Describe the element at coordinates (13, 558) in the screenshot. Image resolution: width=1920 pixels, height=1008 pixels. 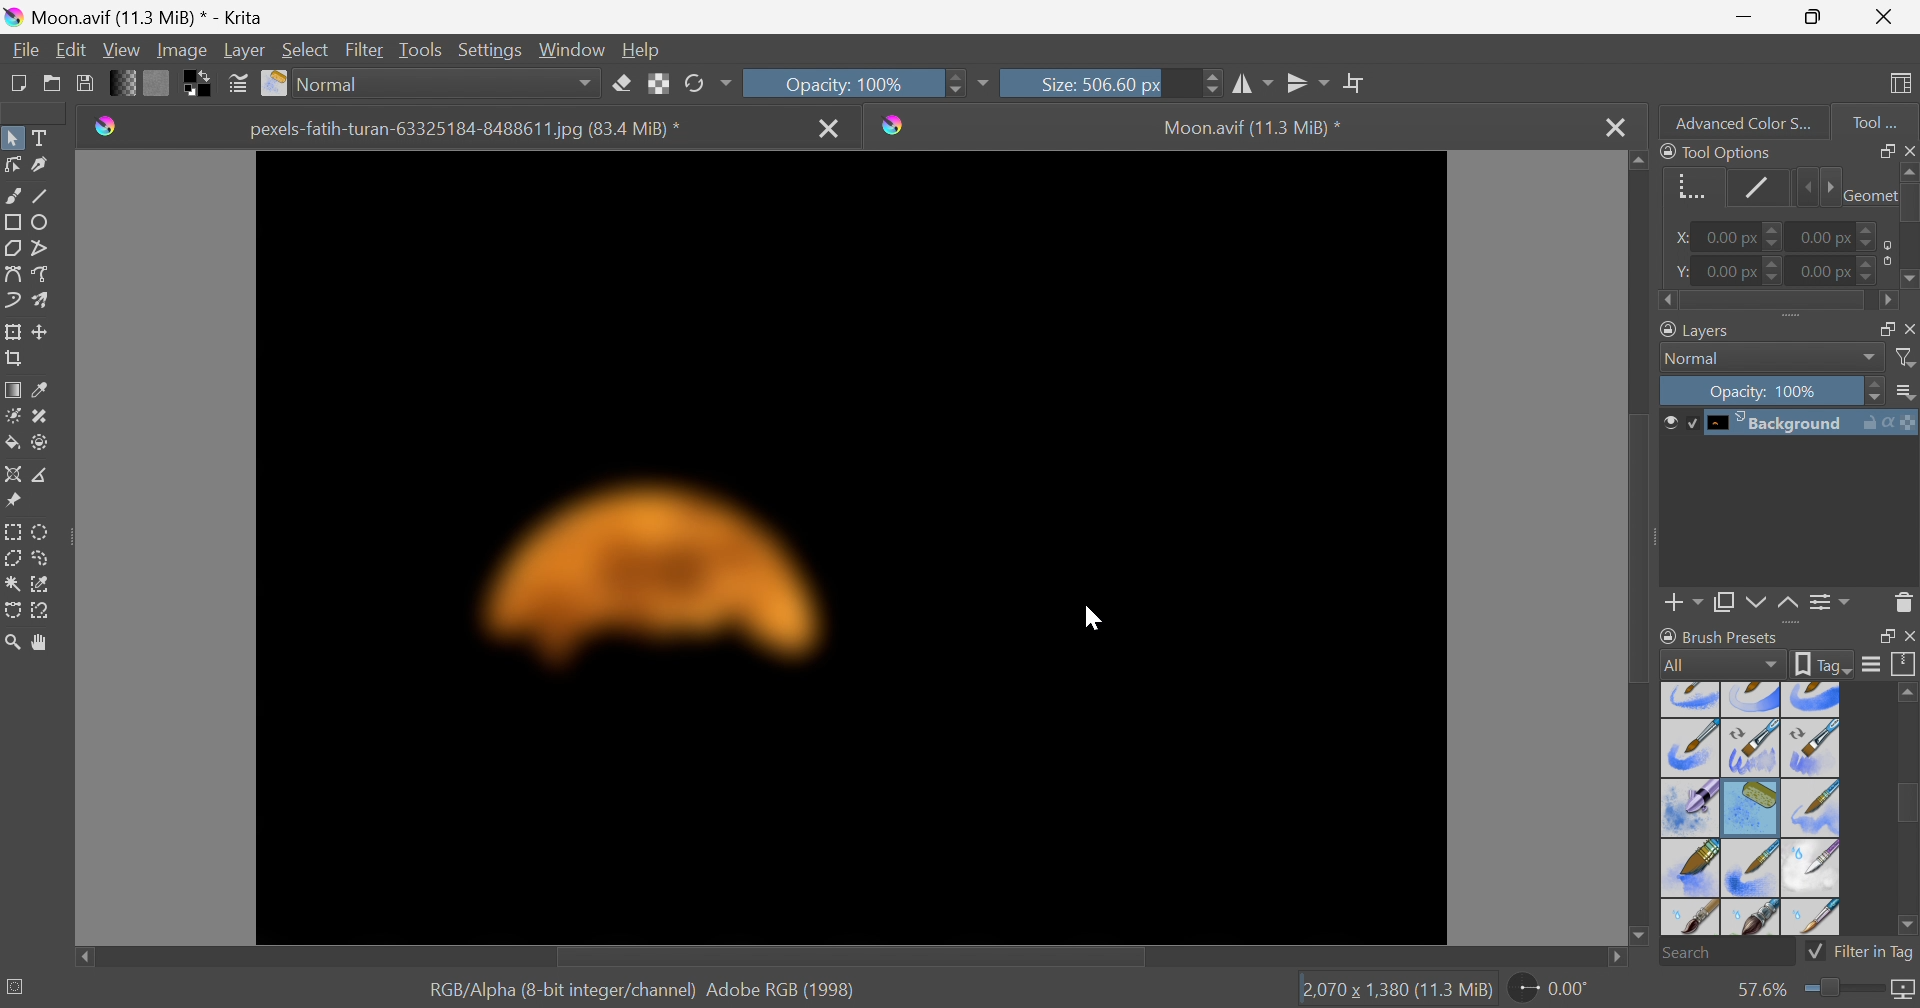
I see `Polygonal selection tool` at that location.